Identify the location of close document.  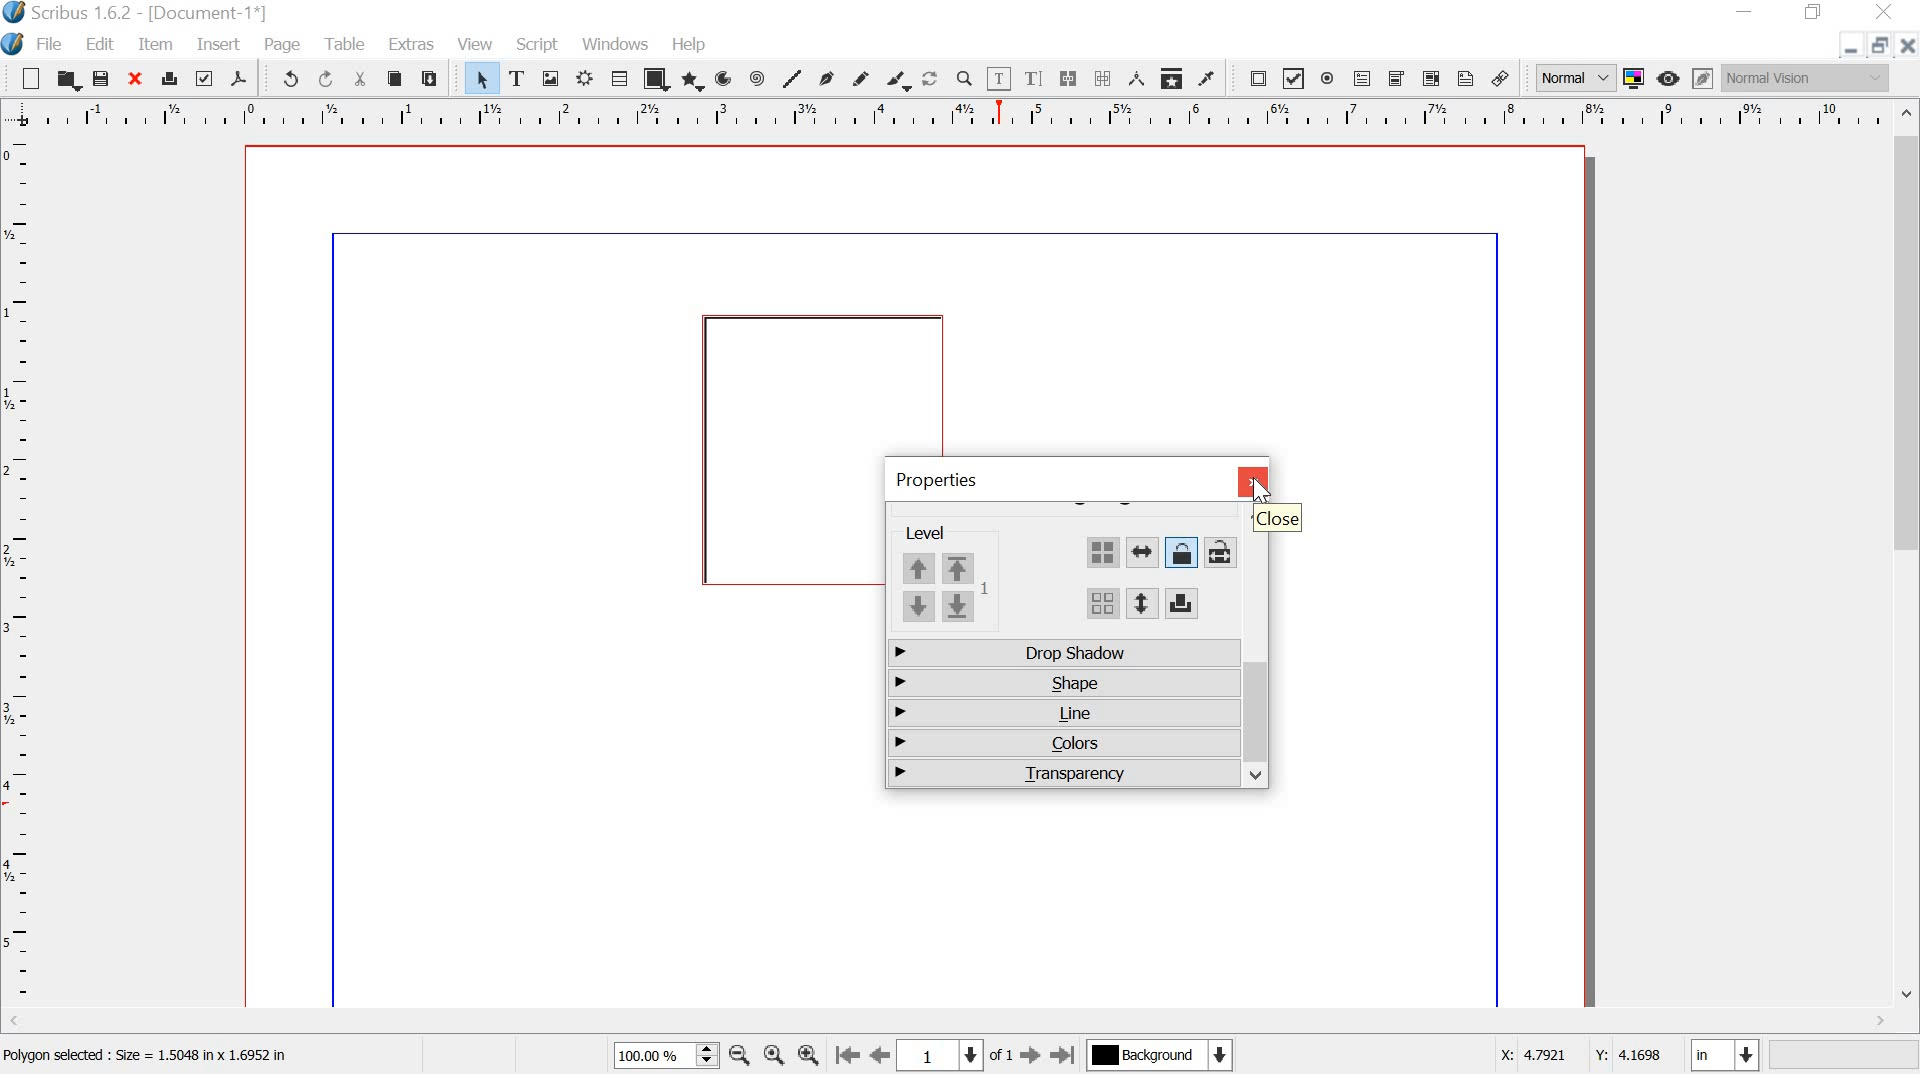
(1906, 46).